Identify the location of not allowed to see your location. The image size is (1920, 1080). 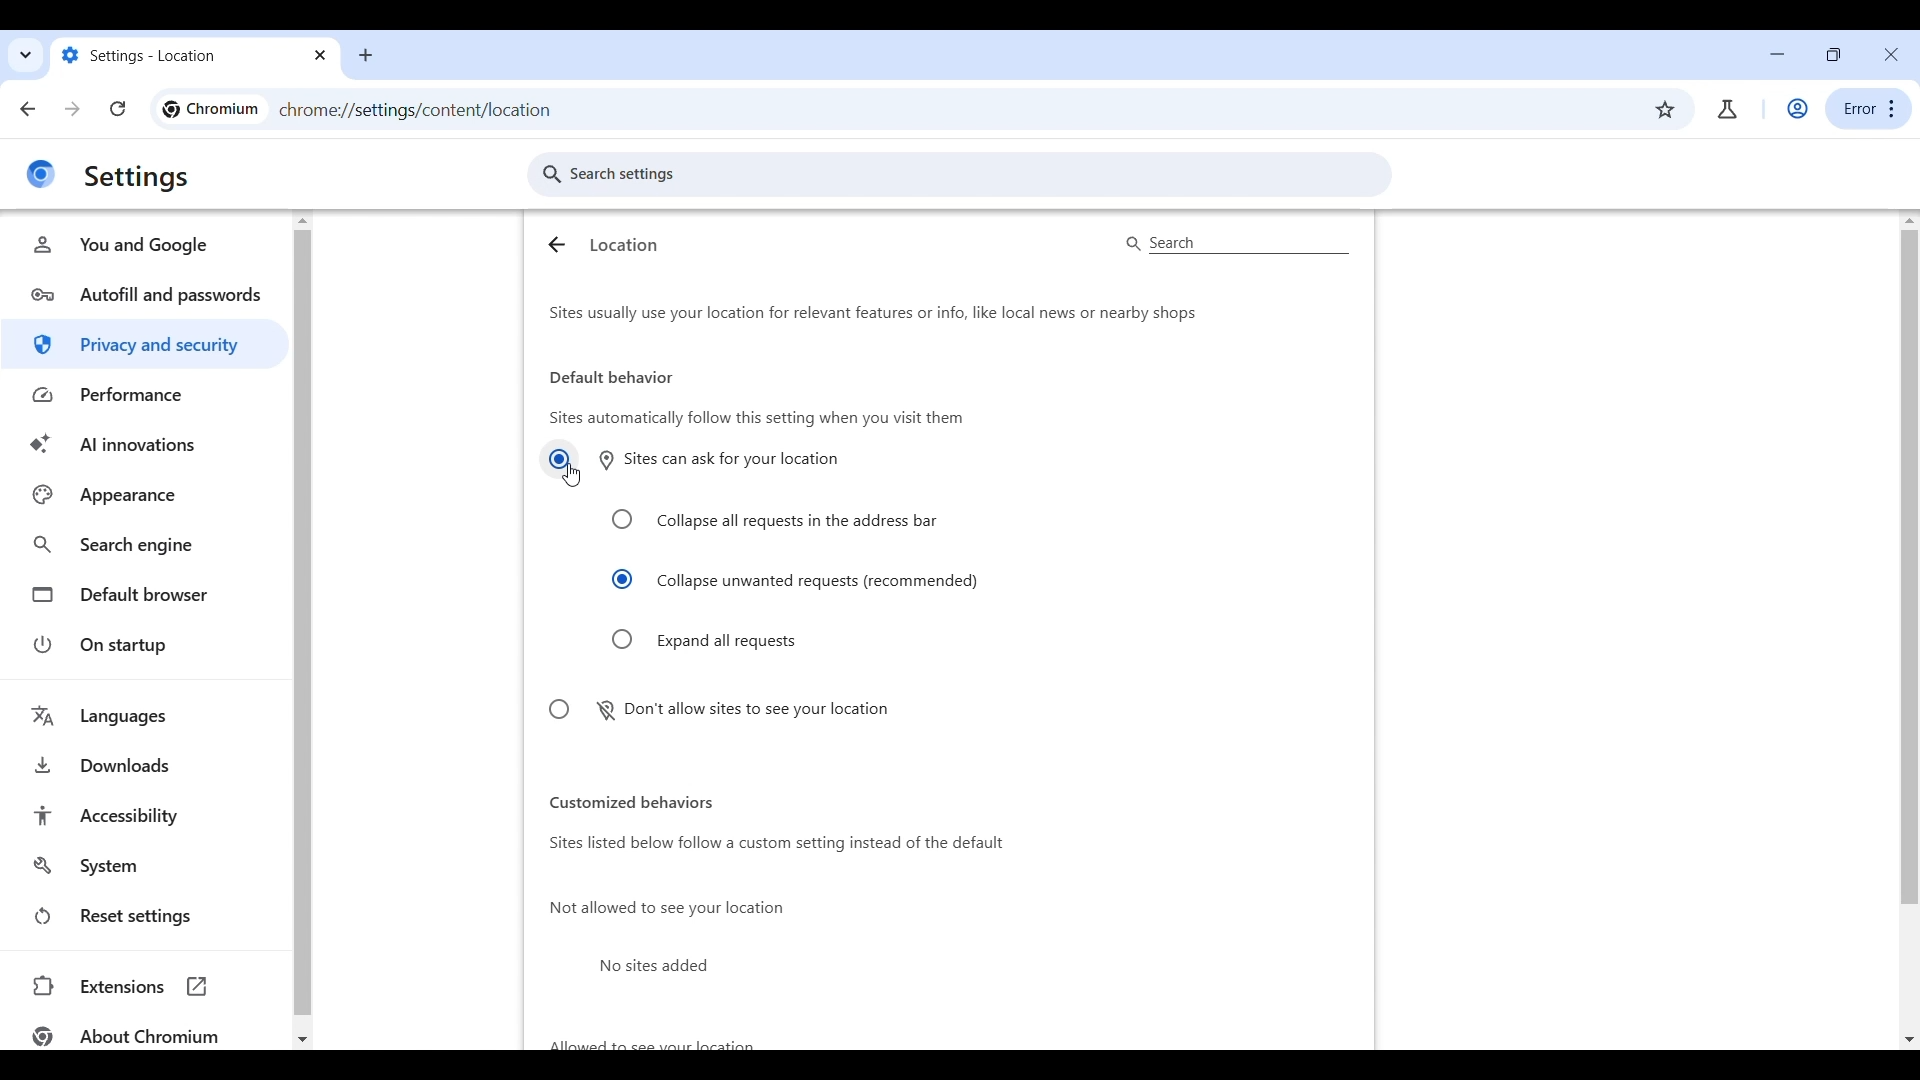
(663, 906).